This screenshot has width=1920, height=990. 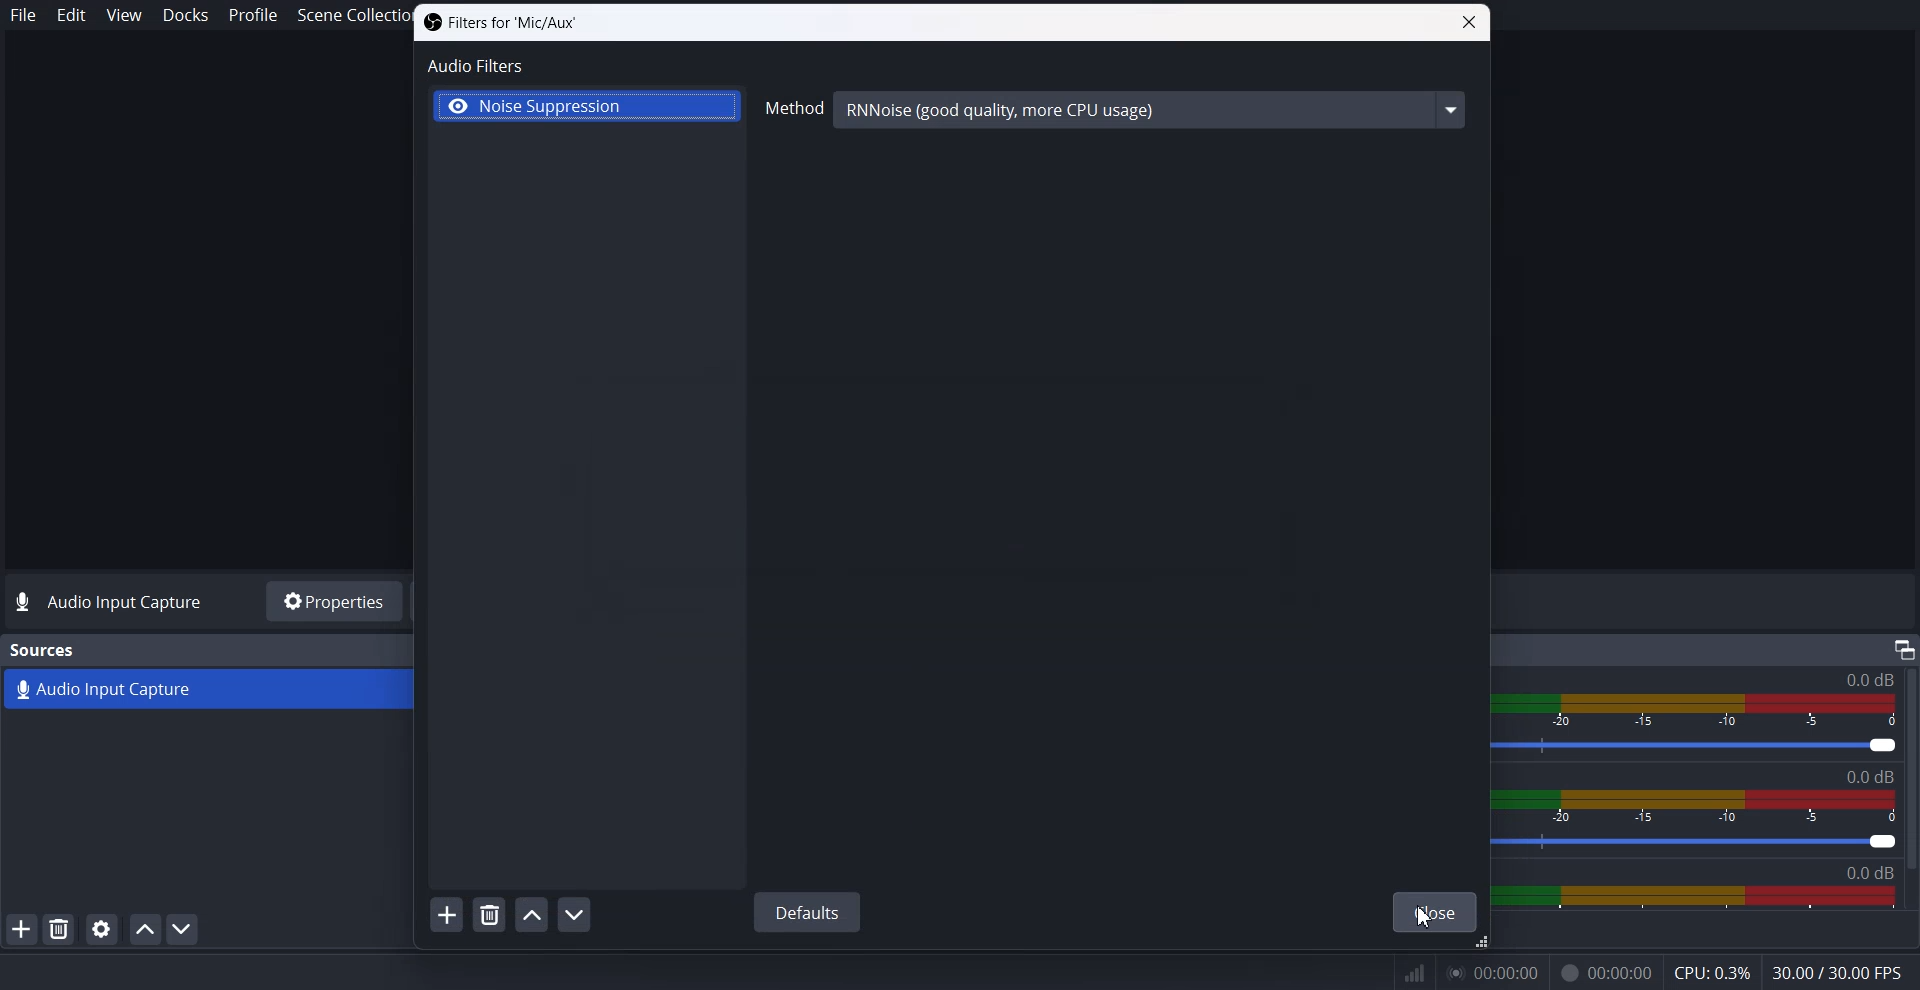 What do you see at coordinates (21, 928) in the screenshot?
I see `Add Source` at bounding box center [21, 928].